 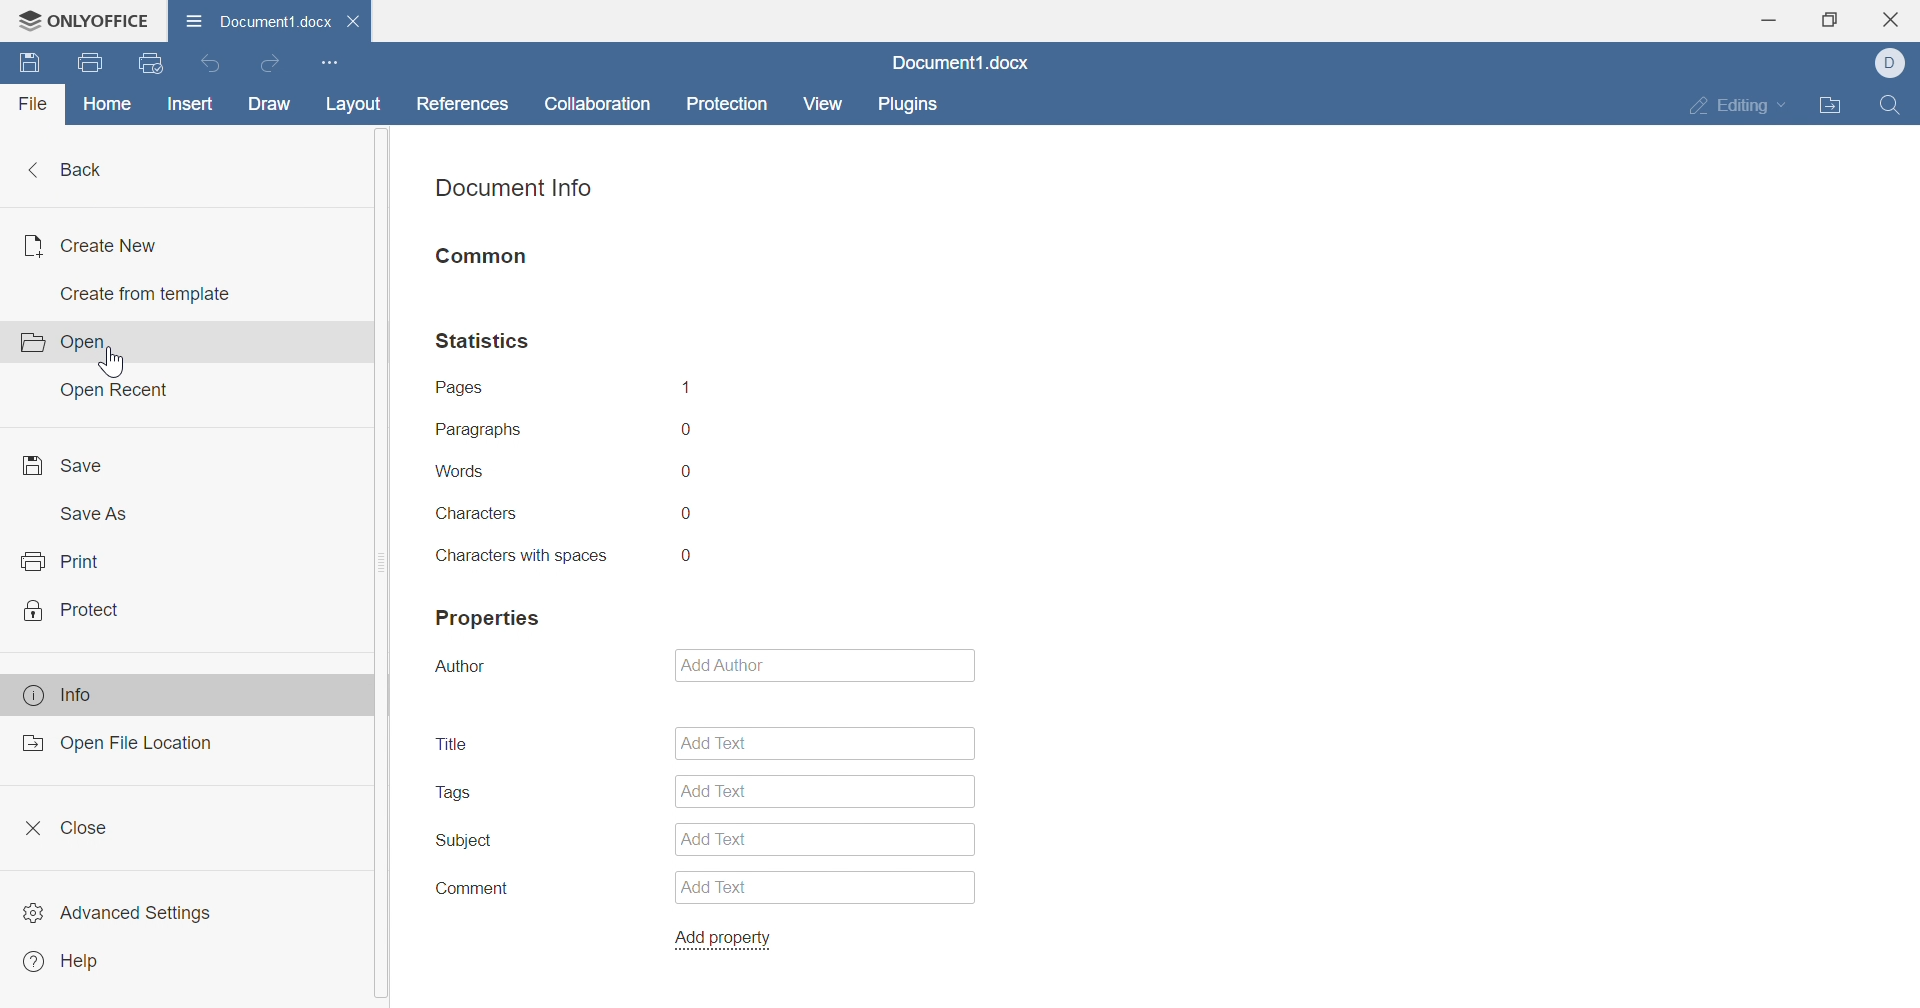 What do you see at coordinates (113, 390) in the screenshot?
I see `open recent` at bounding box center [113, 390].